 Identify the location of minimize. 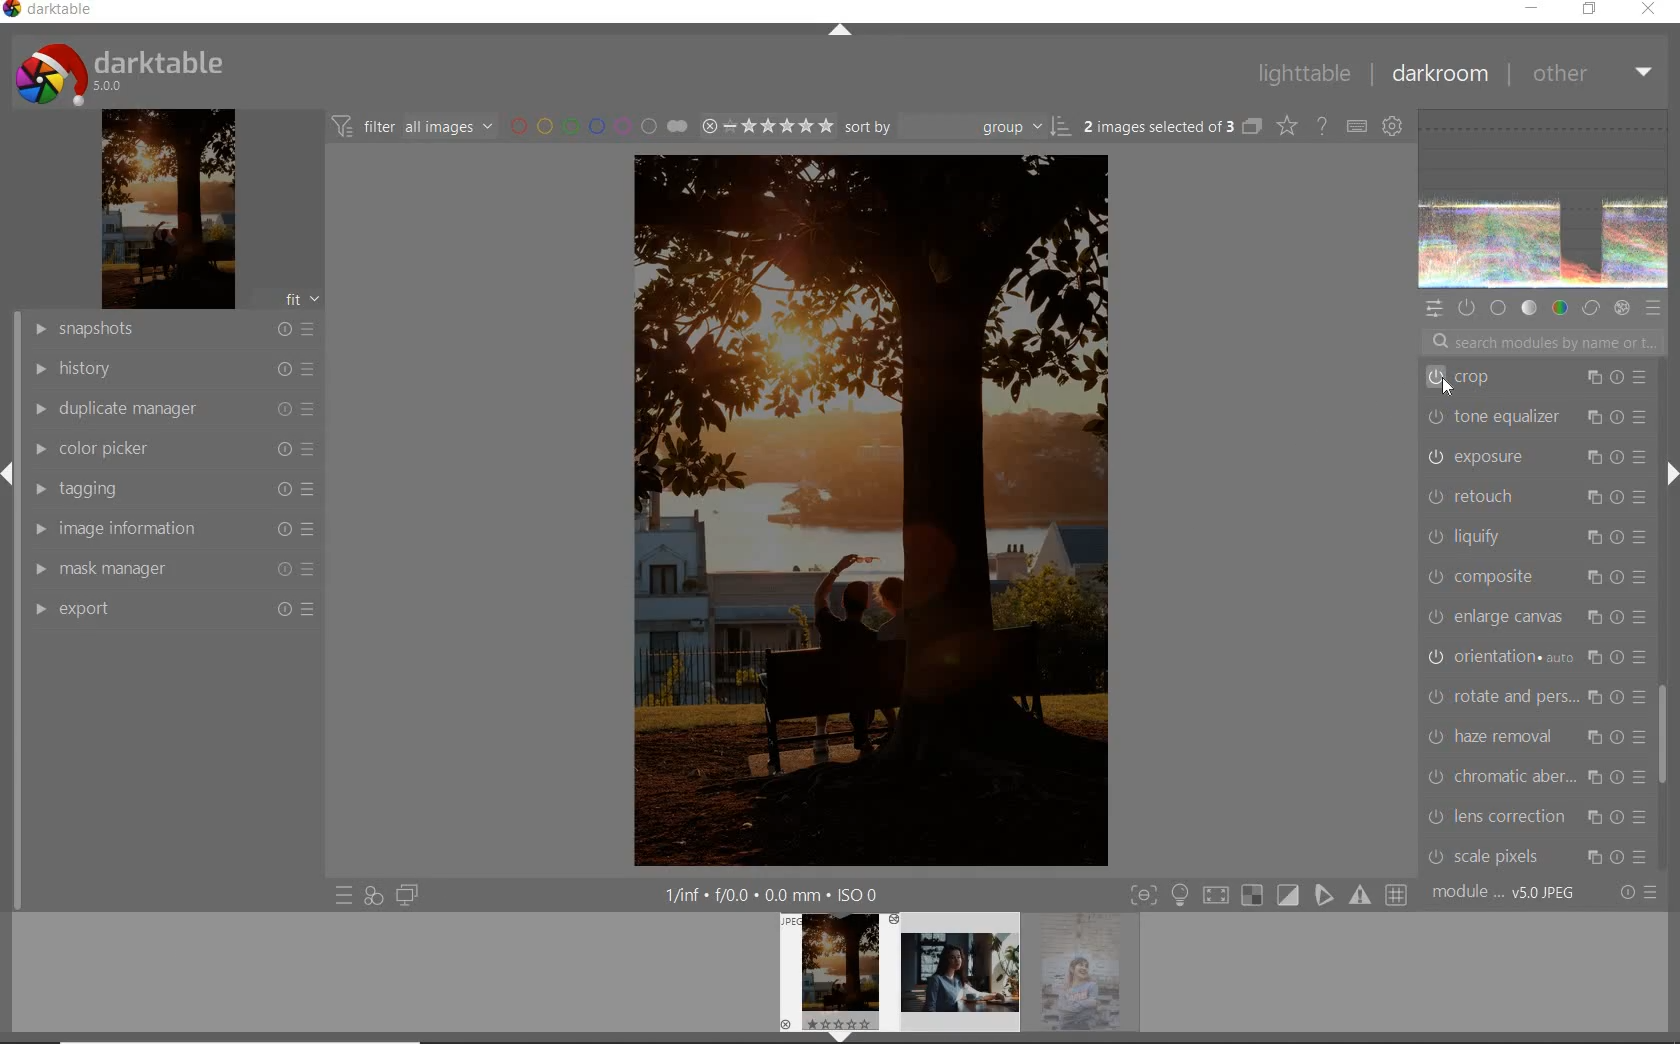
(1531, 7).